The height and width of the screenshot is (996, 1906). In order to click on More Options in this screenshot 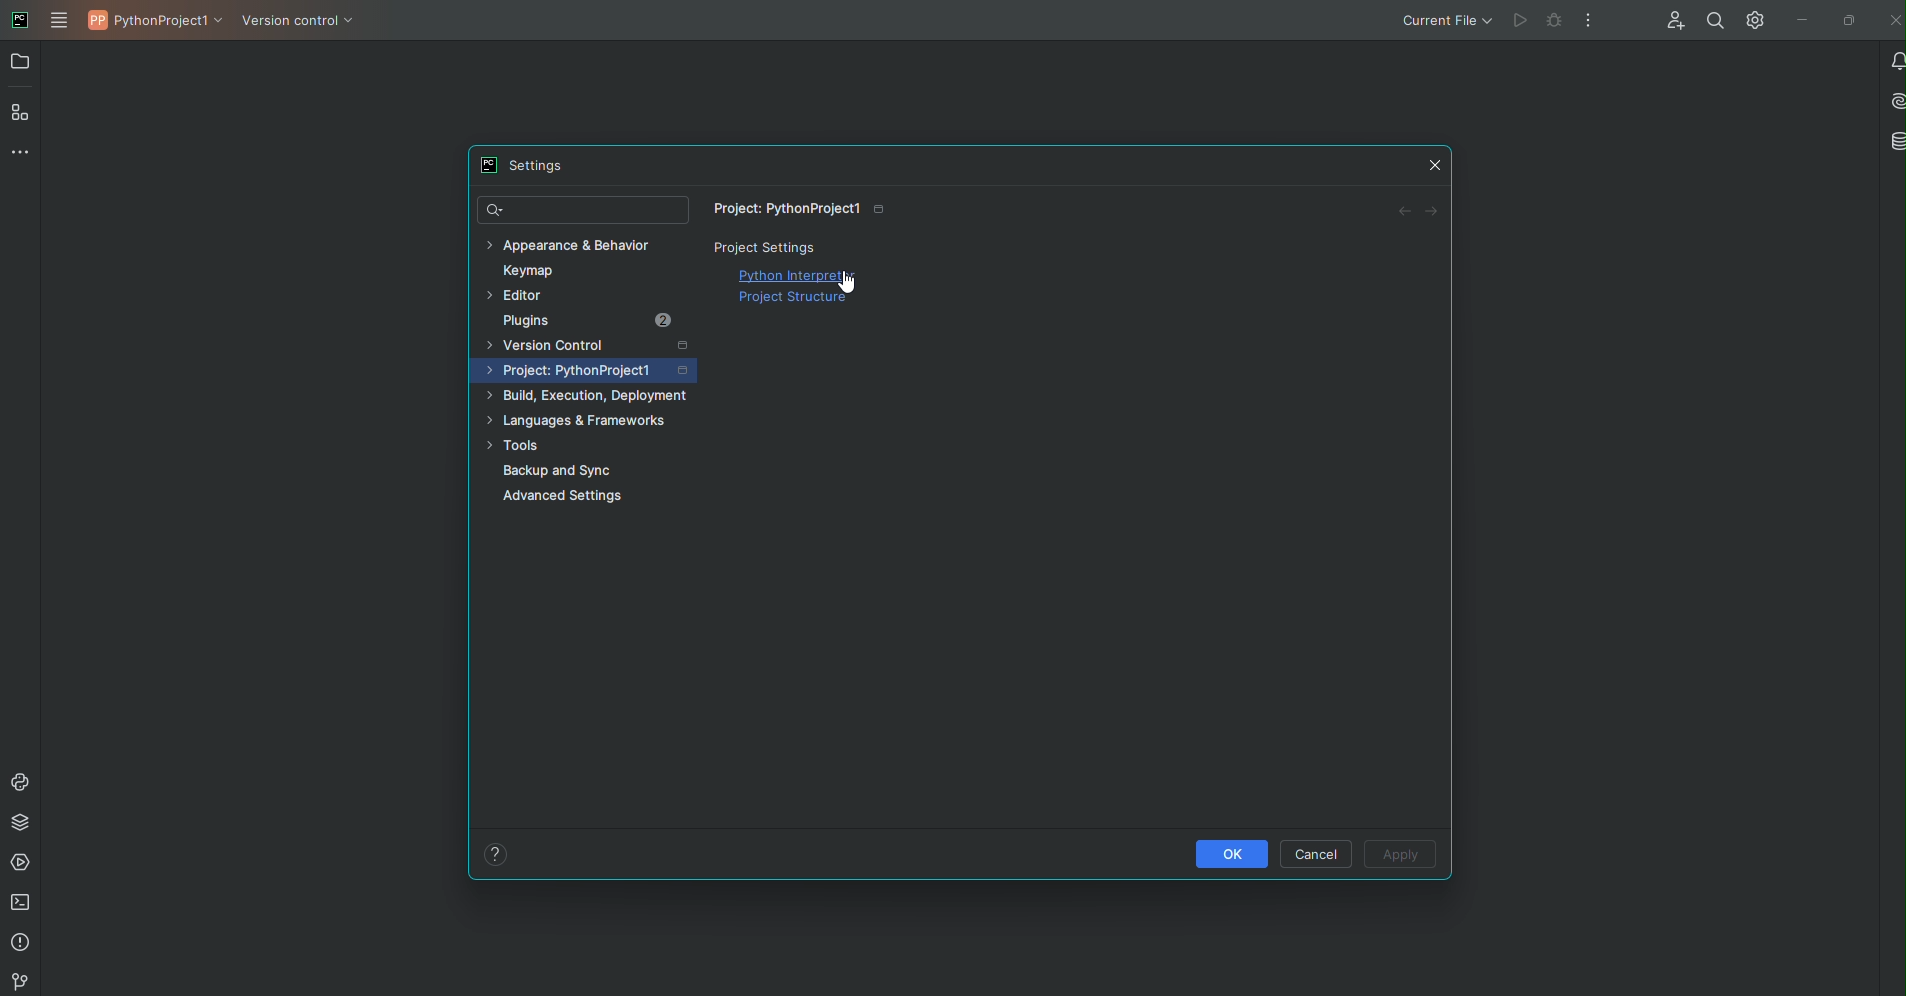, I will do `click(1586, 23)`.